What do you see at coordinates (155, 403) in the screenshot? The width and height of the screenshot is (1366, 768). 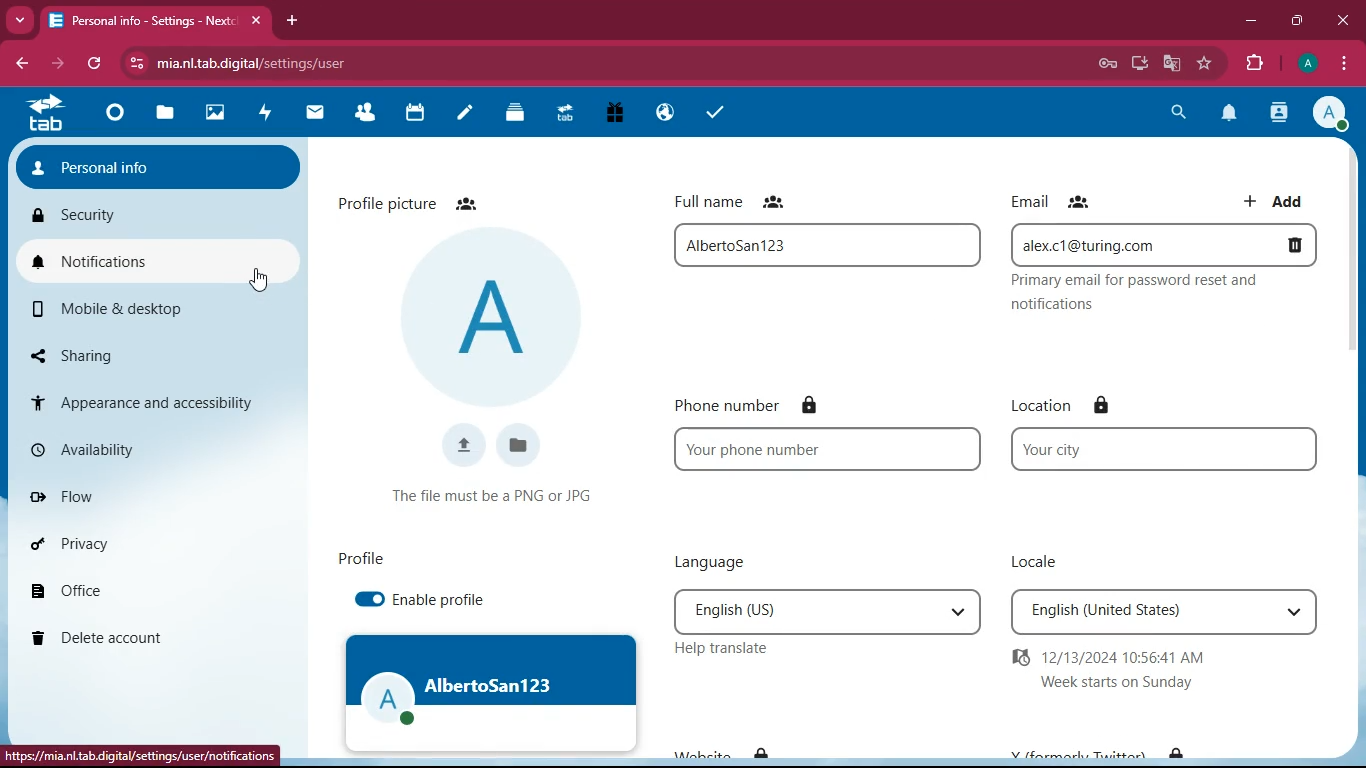 I see `appearance and acecessibility` at bounding box center [155, 403].